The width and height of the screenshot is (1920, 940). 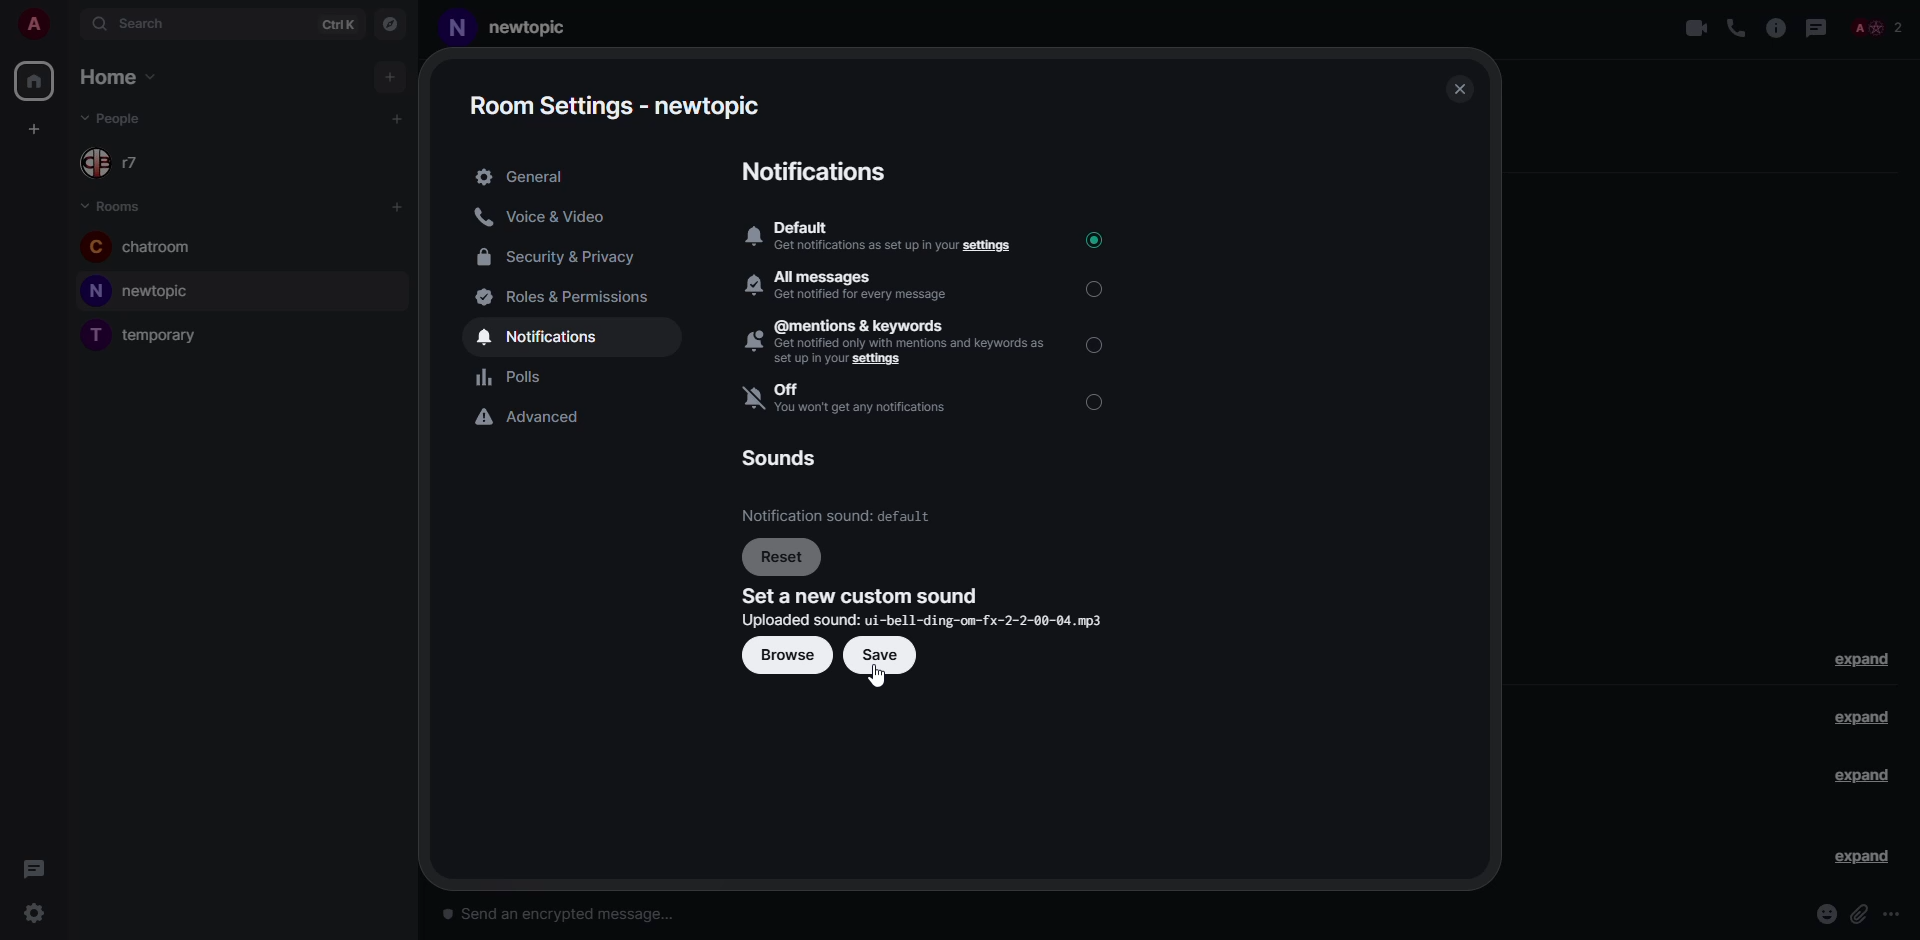 I want to click on send an encrypted message, so click(x=571, y=916).